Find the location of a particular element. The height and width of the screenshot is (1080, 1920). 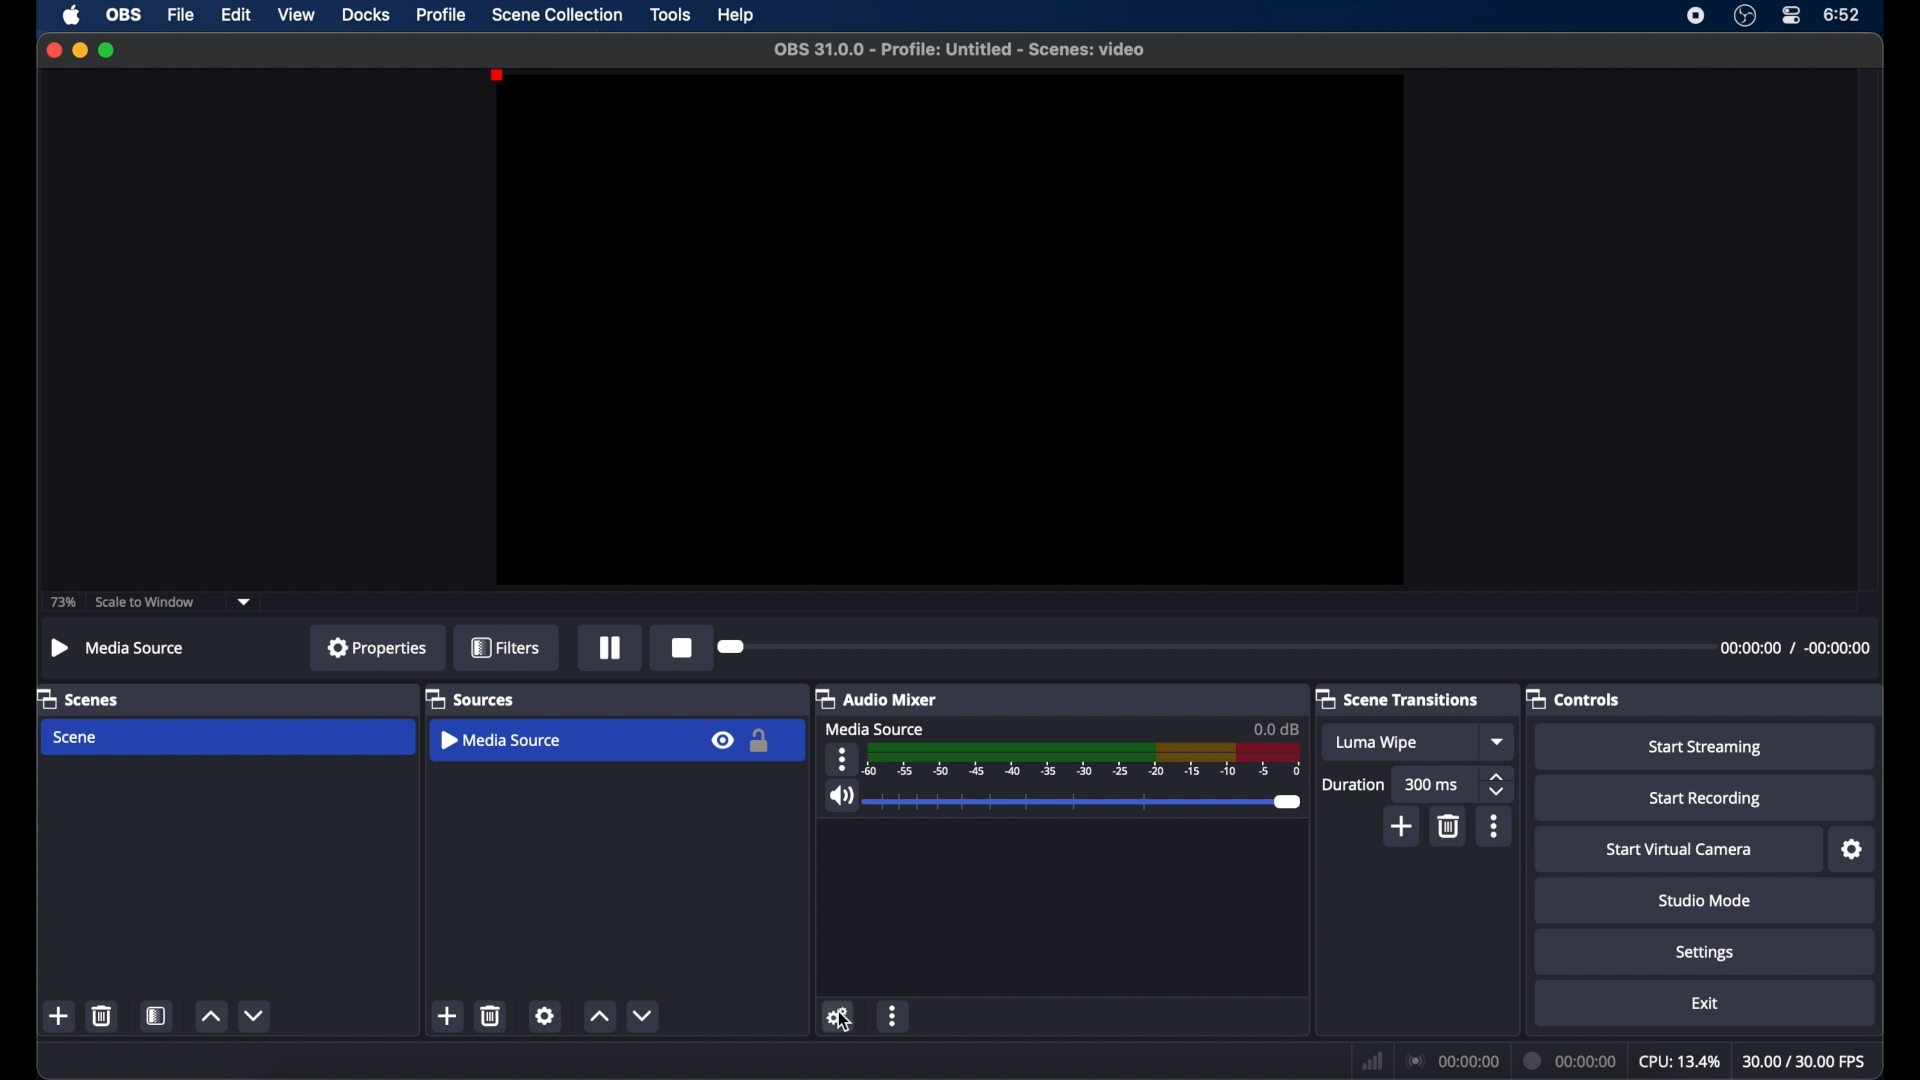

exit is located at coordinates (1705, 1005).